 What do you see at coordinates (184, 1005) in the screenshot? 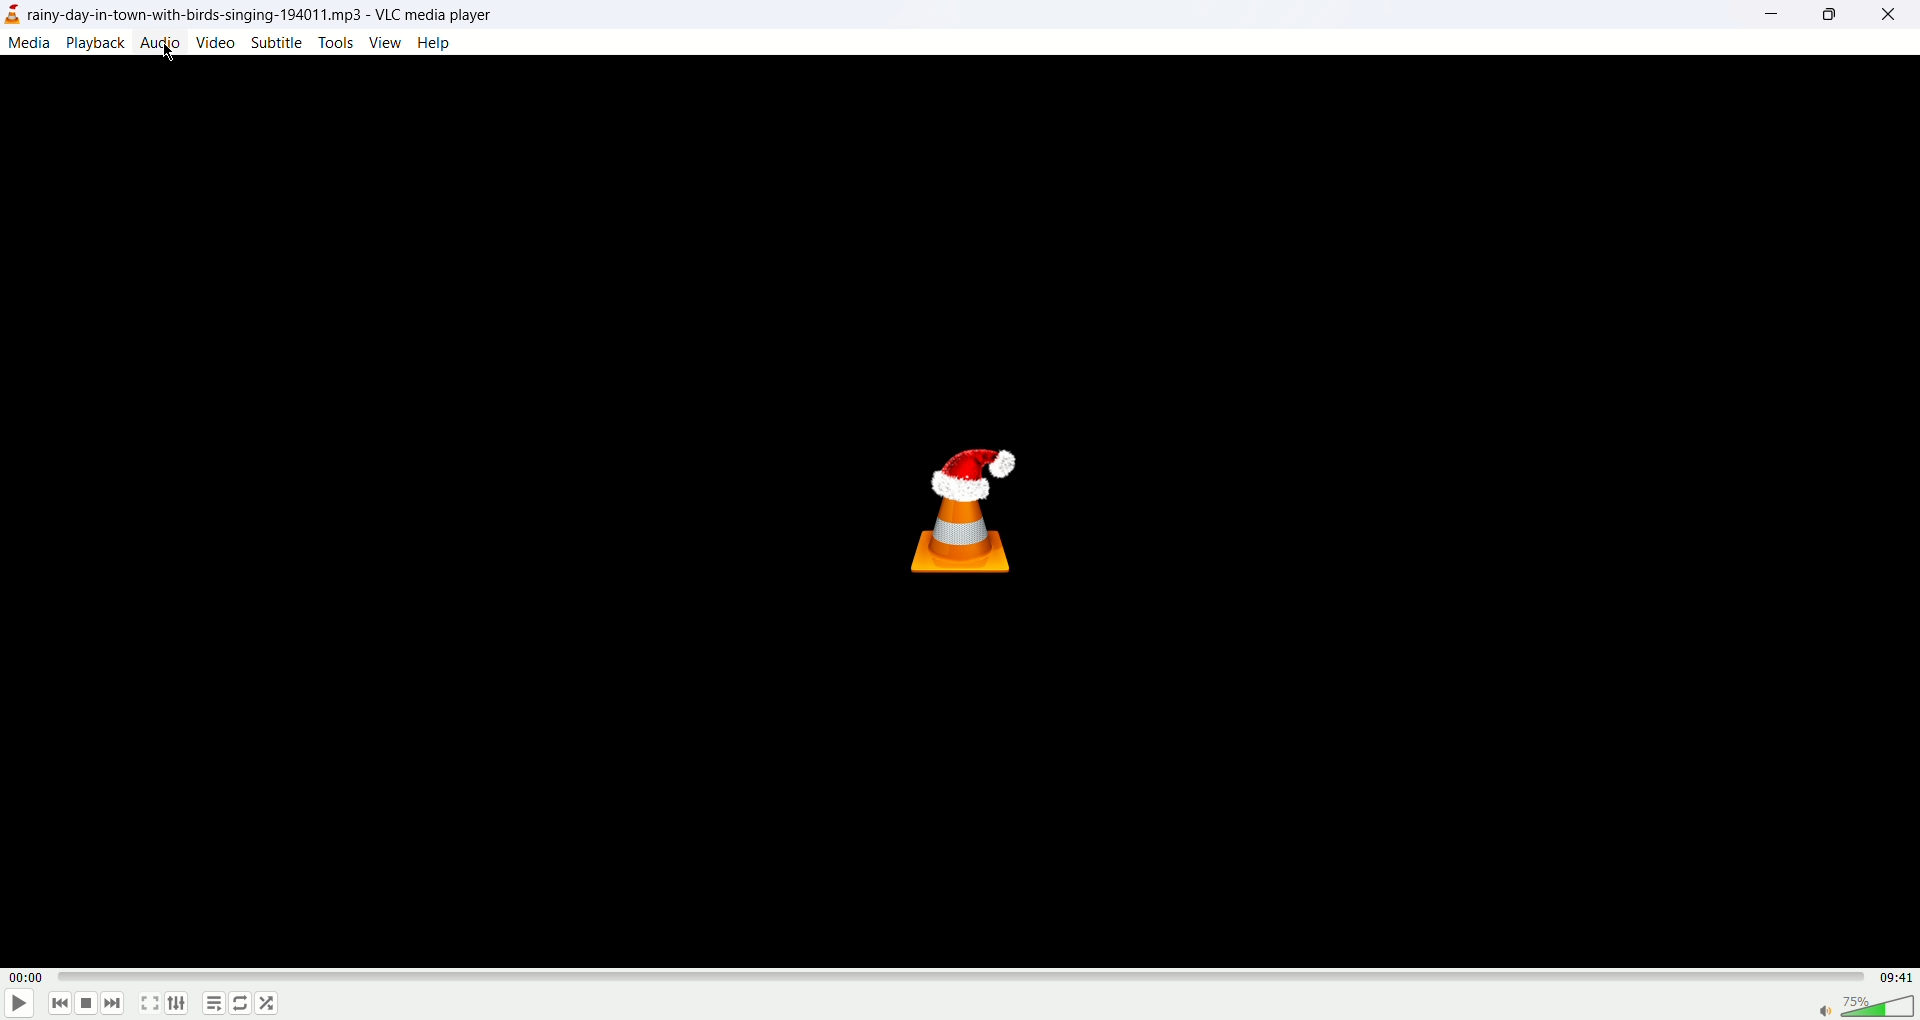
I see `extended settings` at bounding box center [184, 1005].